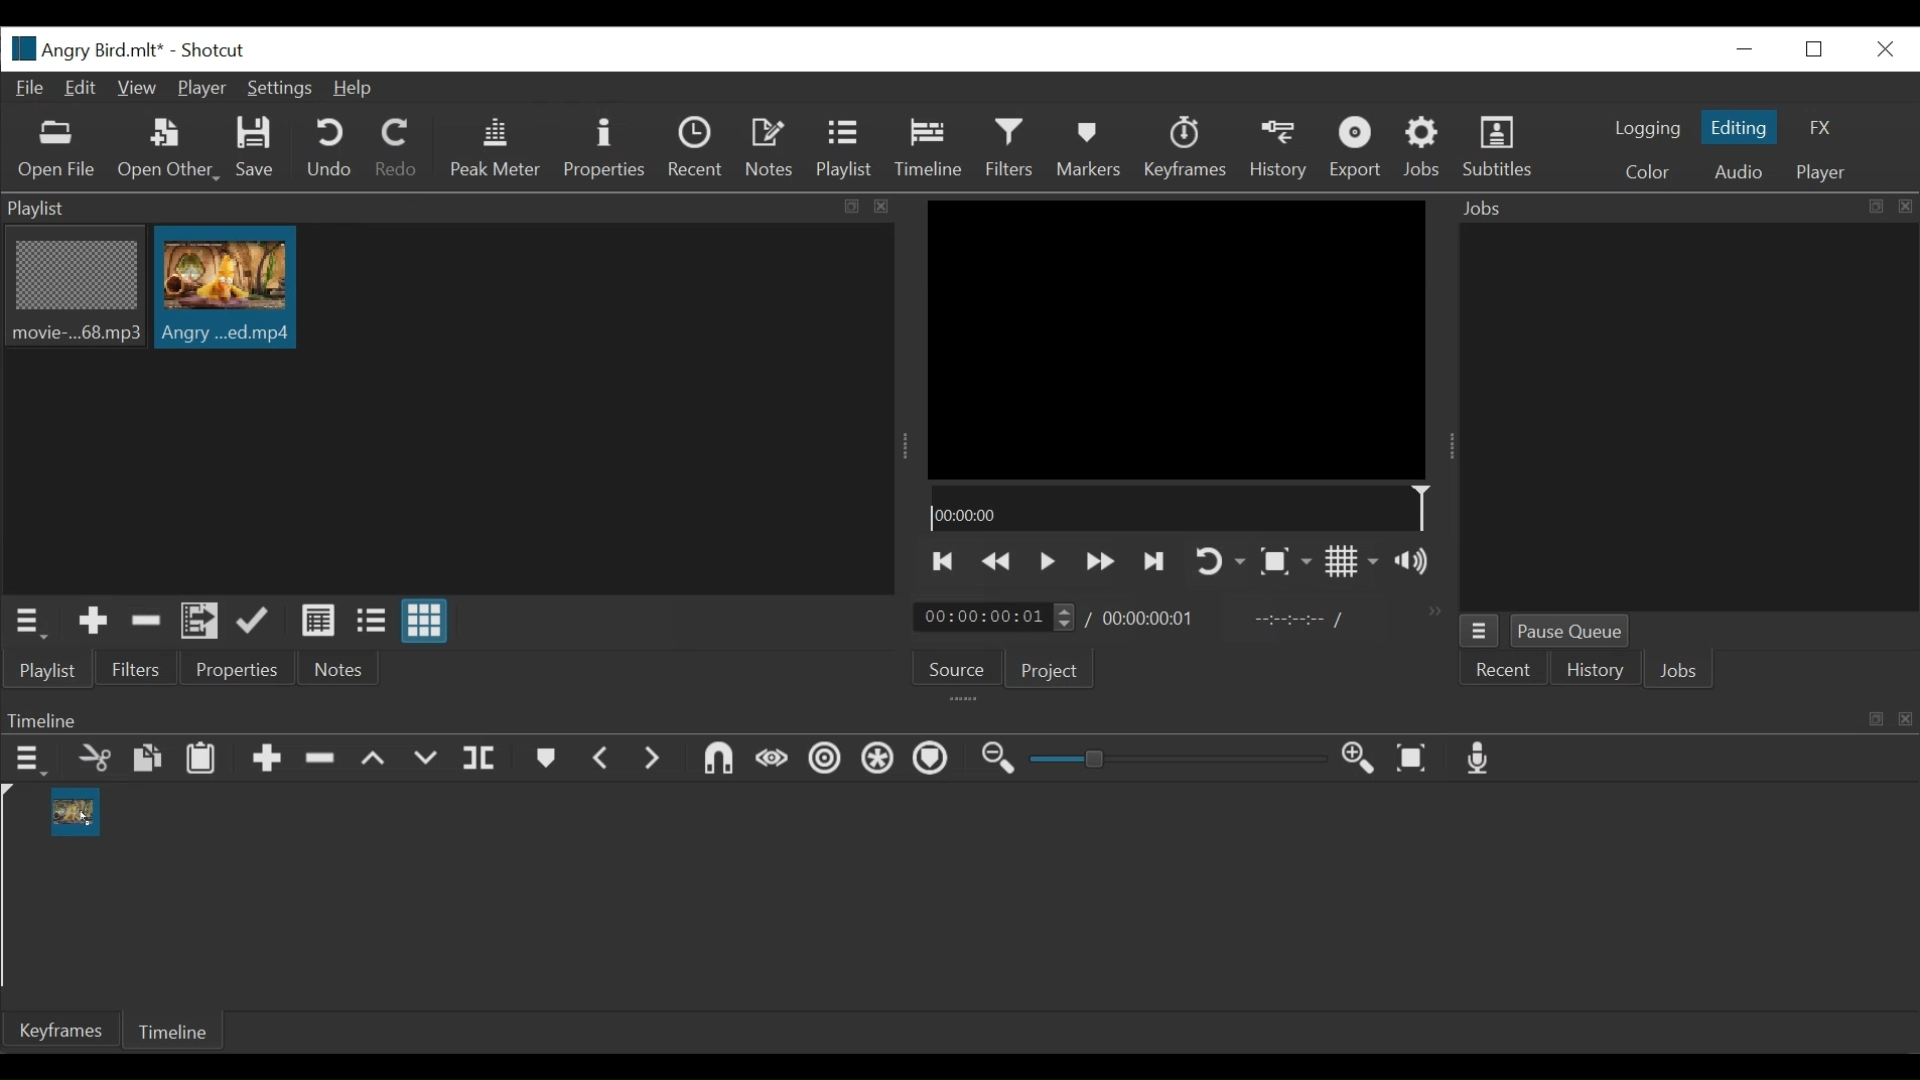 Image resolution: width=1920 pixels, height=1080 pixels. Describe the element at coordinates (1051, 671) in the screenshot. I see `Project` at that location.